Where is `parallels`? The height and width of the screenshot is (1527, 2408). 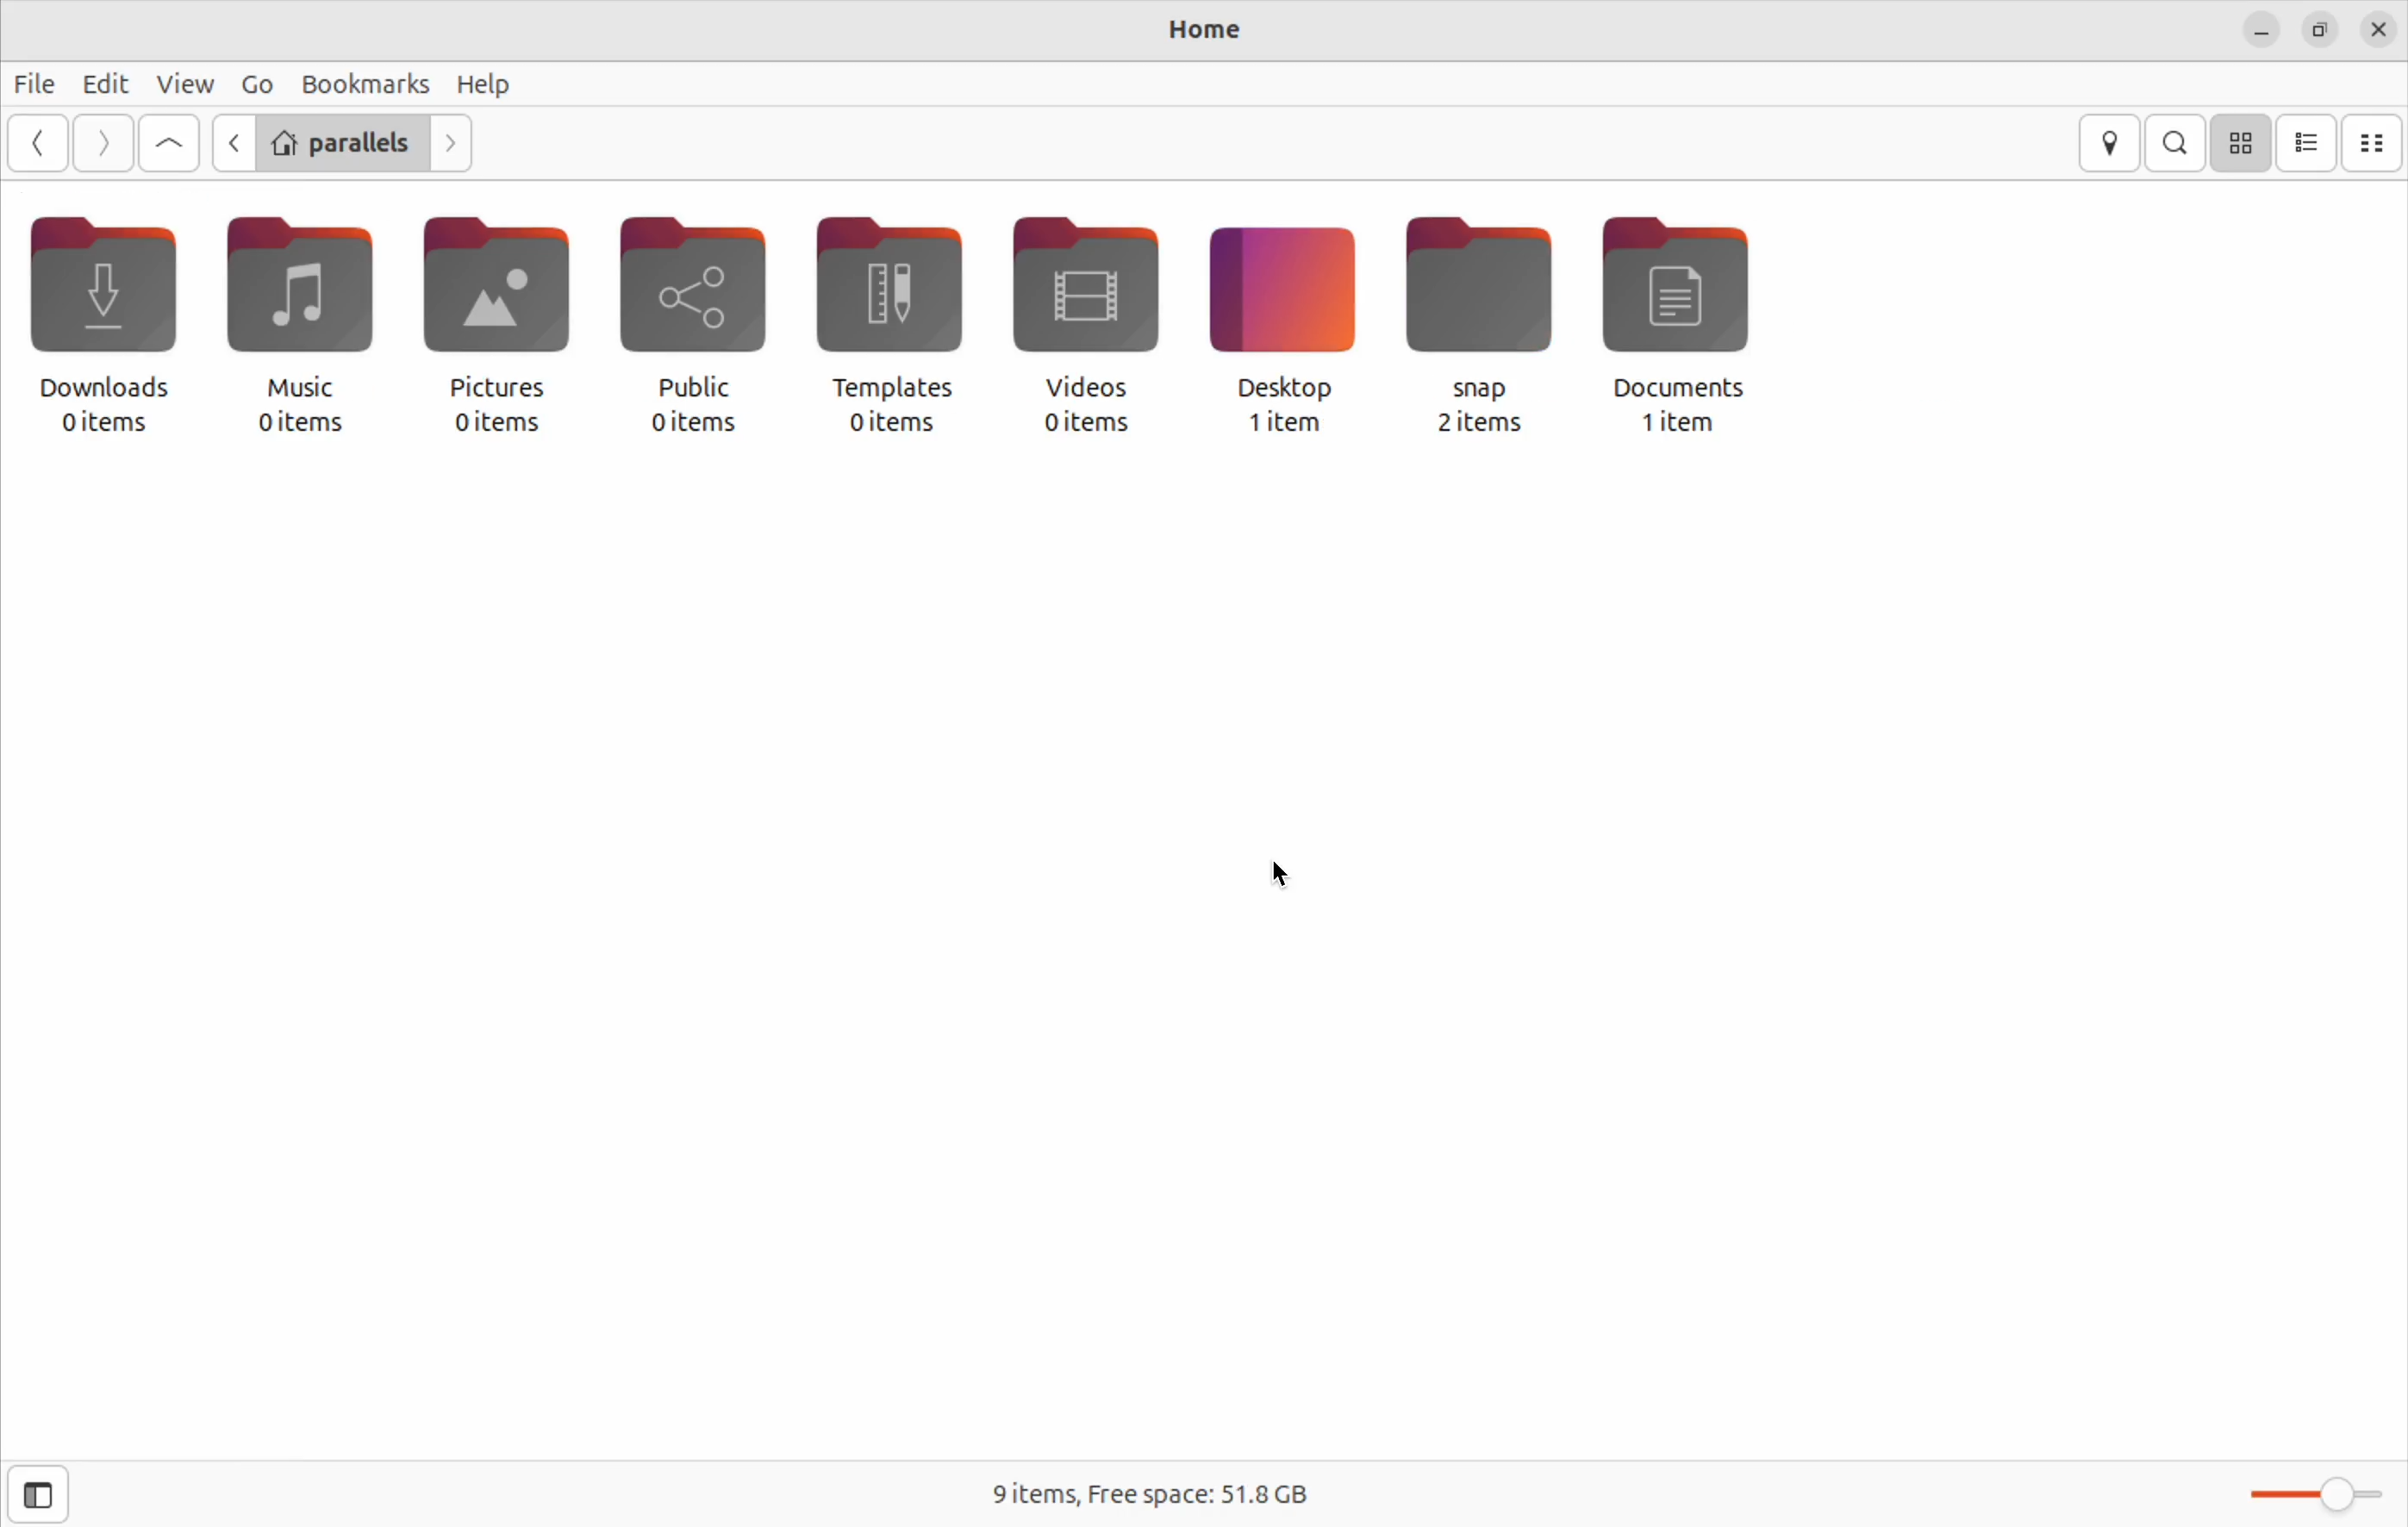
parallels is located at coordinates (341, 140).